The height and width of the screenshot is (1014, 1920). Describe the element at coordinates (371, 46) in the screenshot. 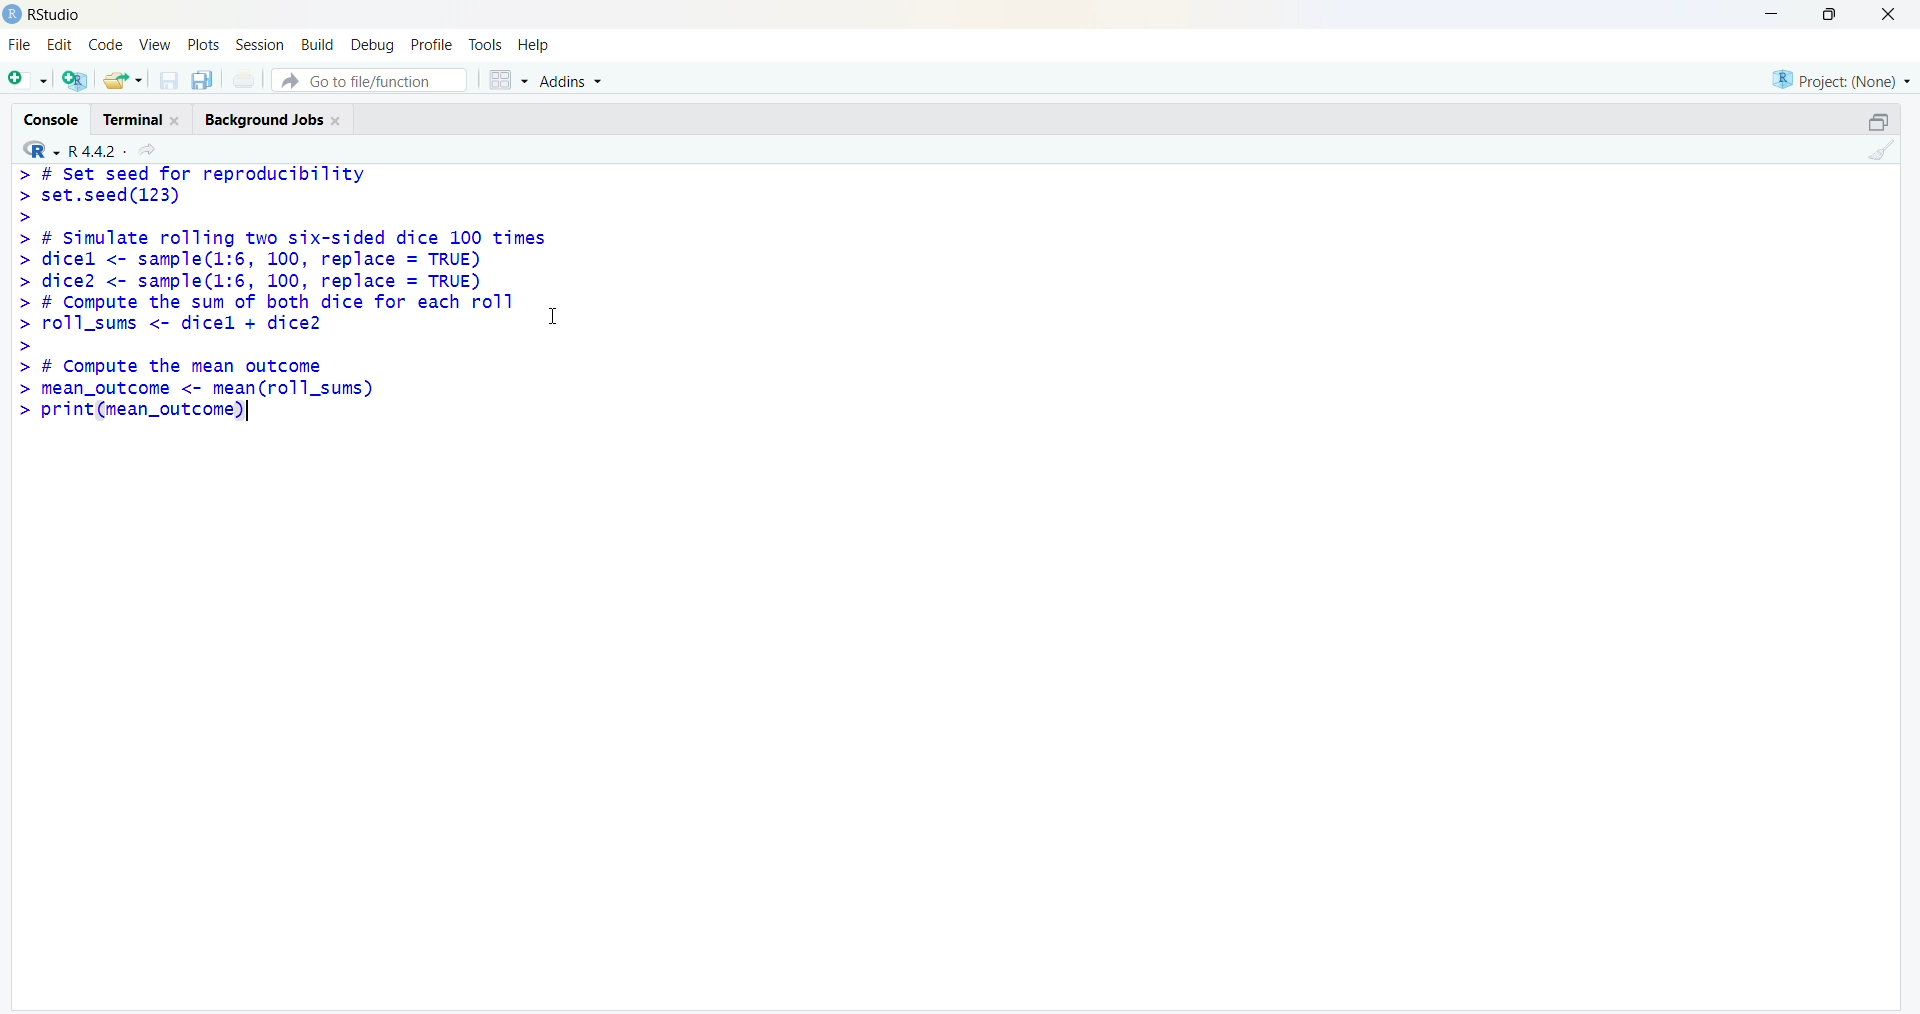

I see `debug` at that location.